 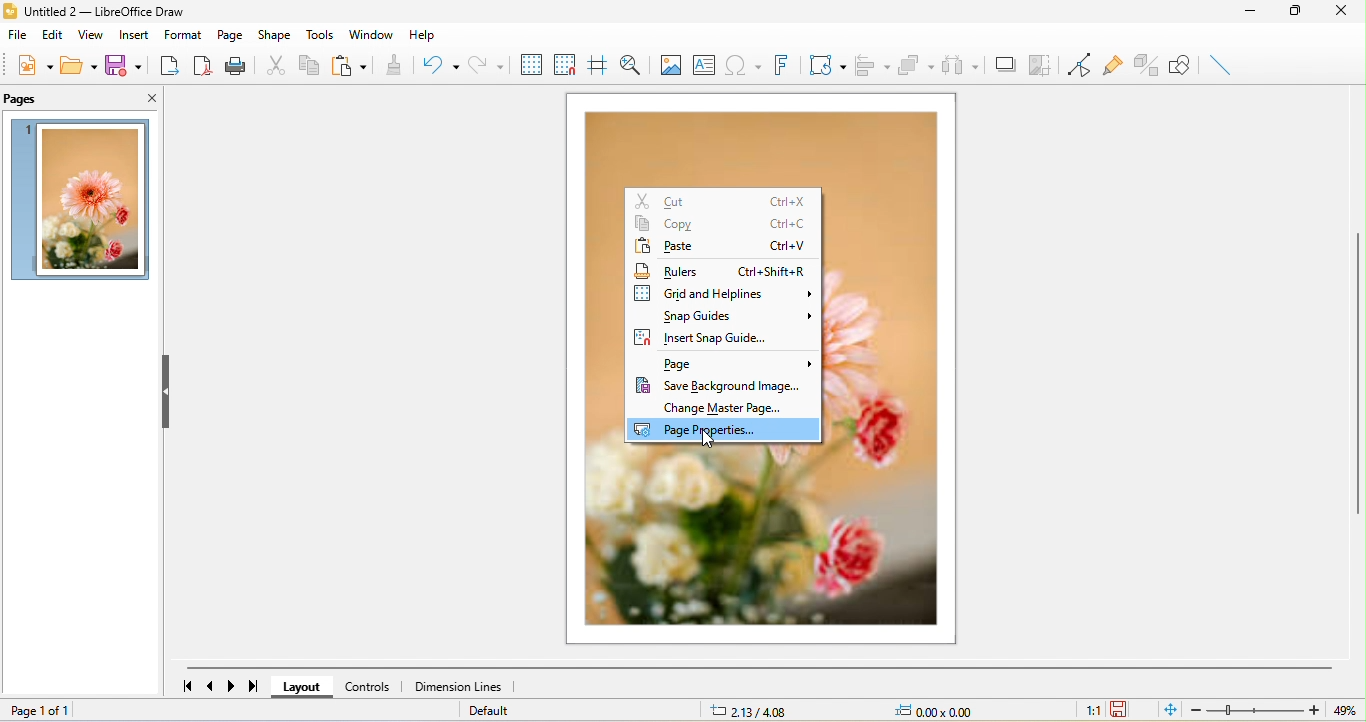 I want to click on help, so click(x=427, y=32).